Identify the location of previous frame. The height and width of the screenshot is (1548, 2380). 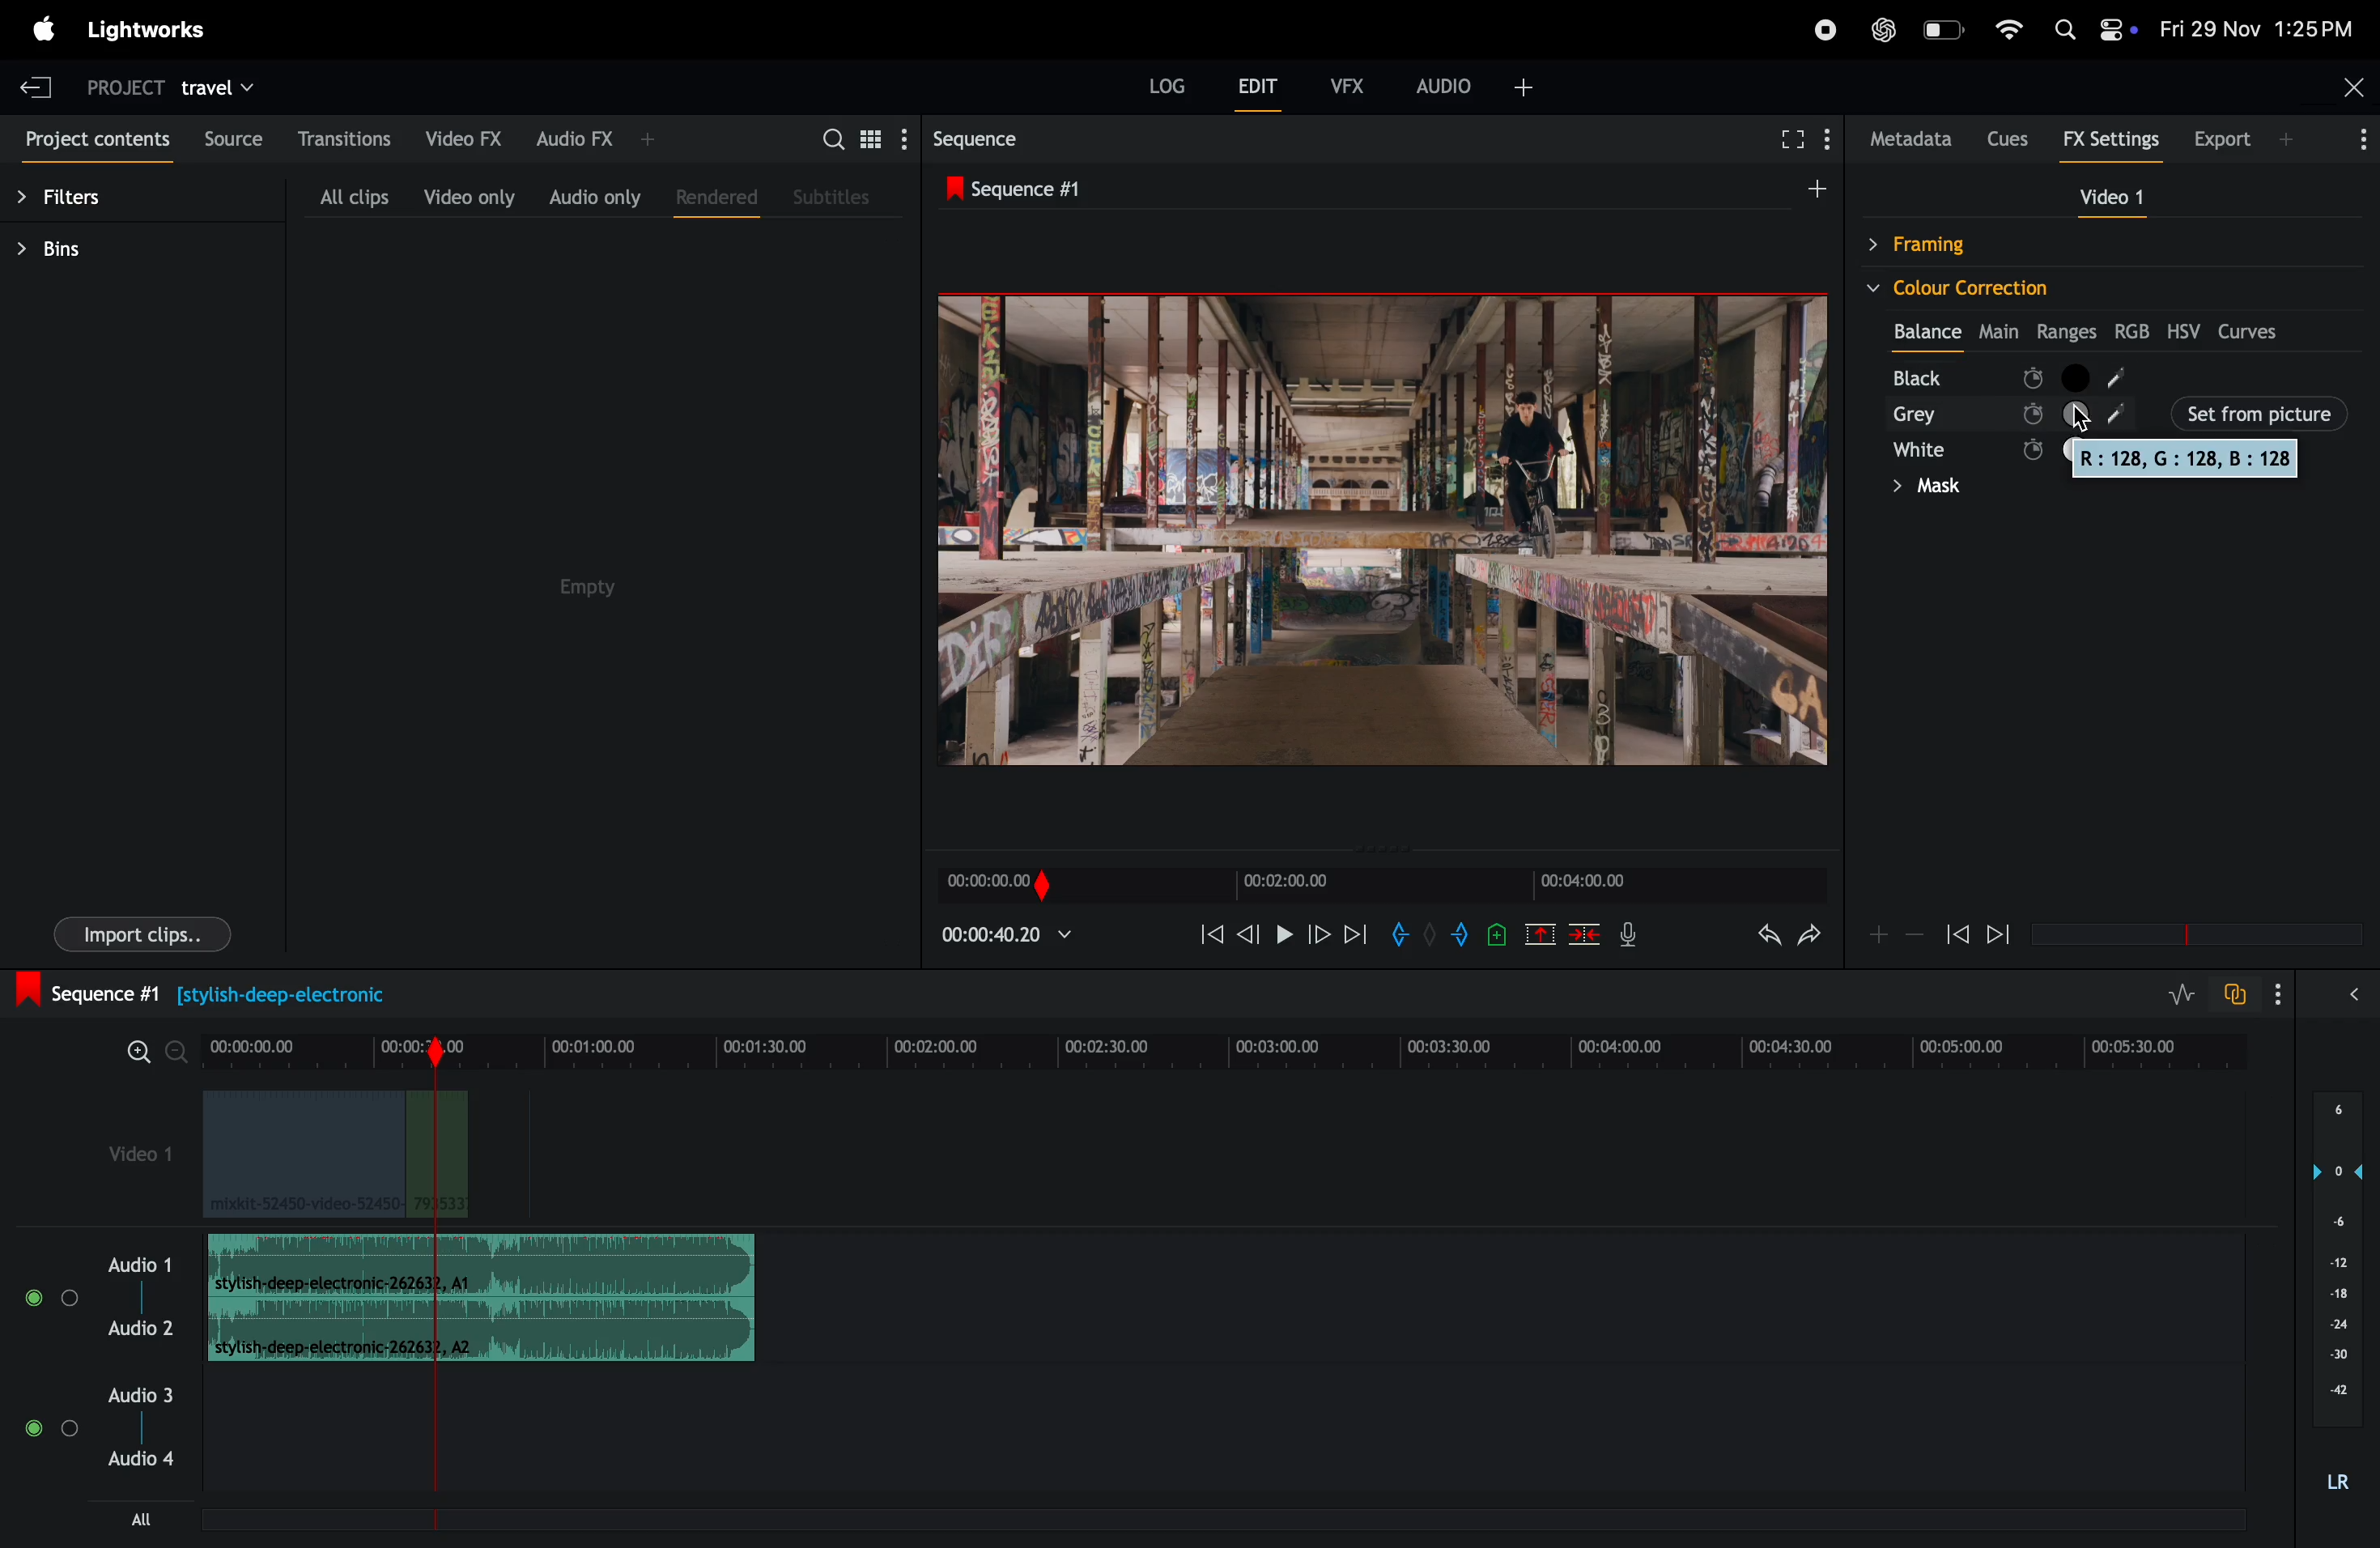
(1253, 932).